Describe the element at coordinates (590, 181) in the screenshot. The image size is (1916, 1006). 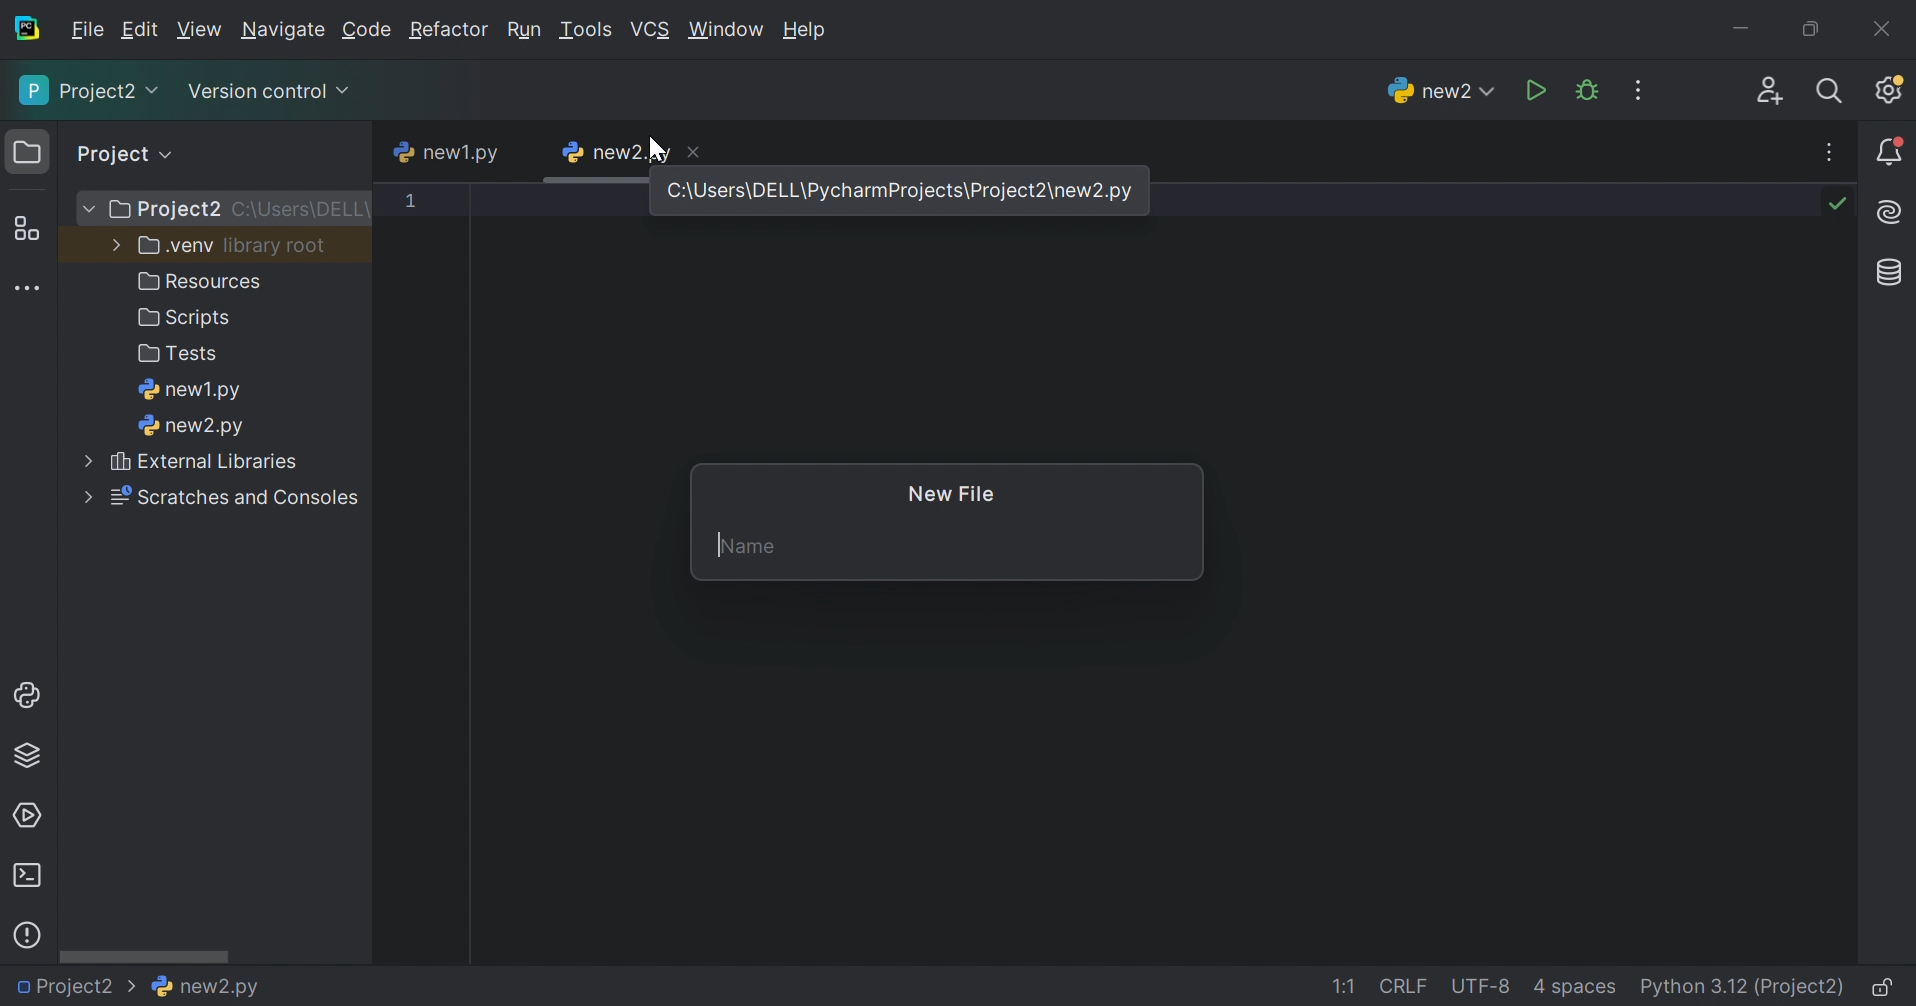
I see `scroll bar` at that location.